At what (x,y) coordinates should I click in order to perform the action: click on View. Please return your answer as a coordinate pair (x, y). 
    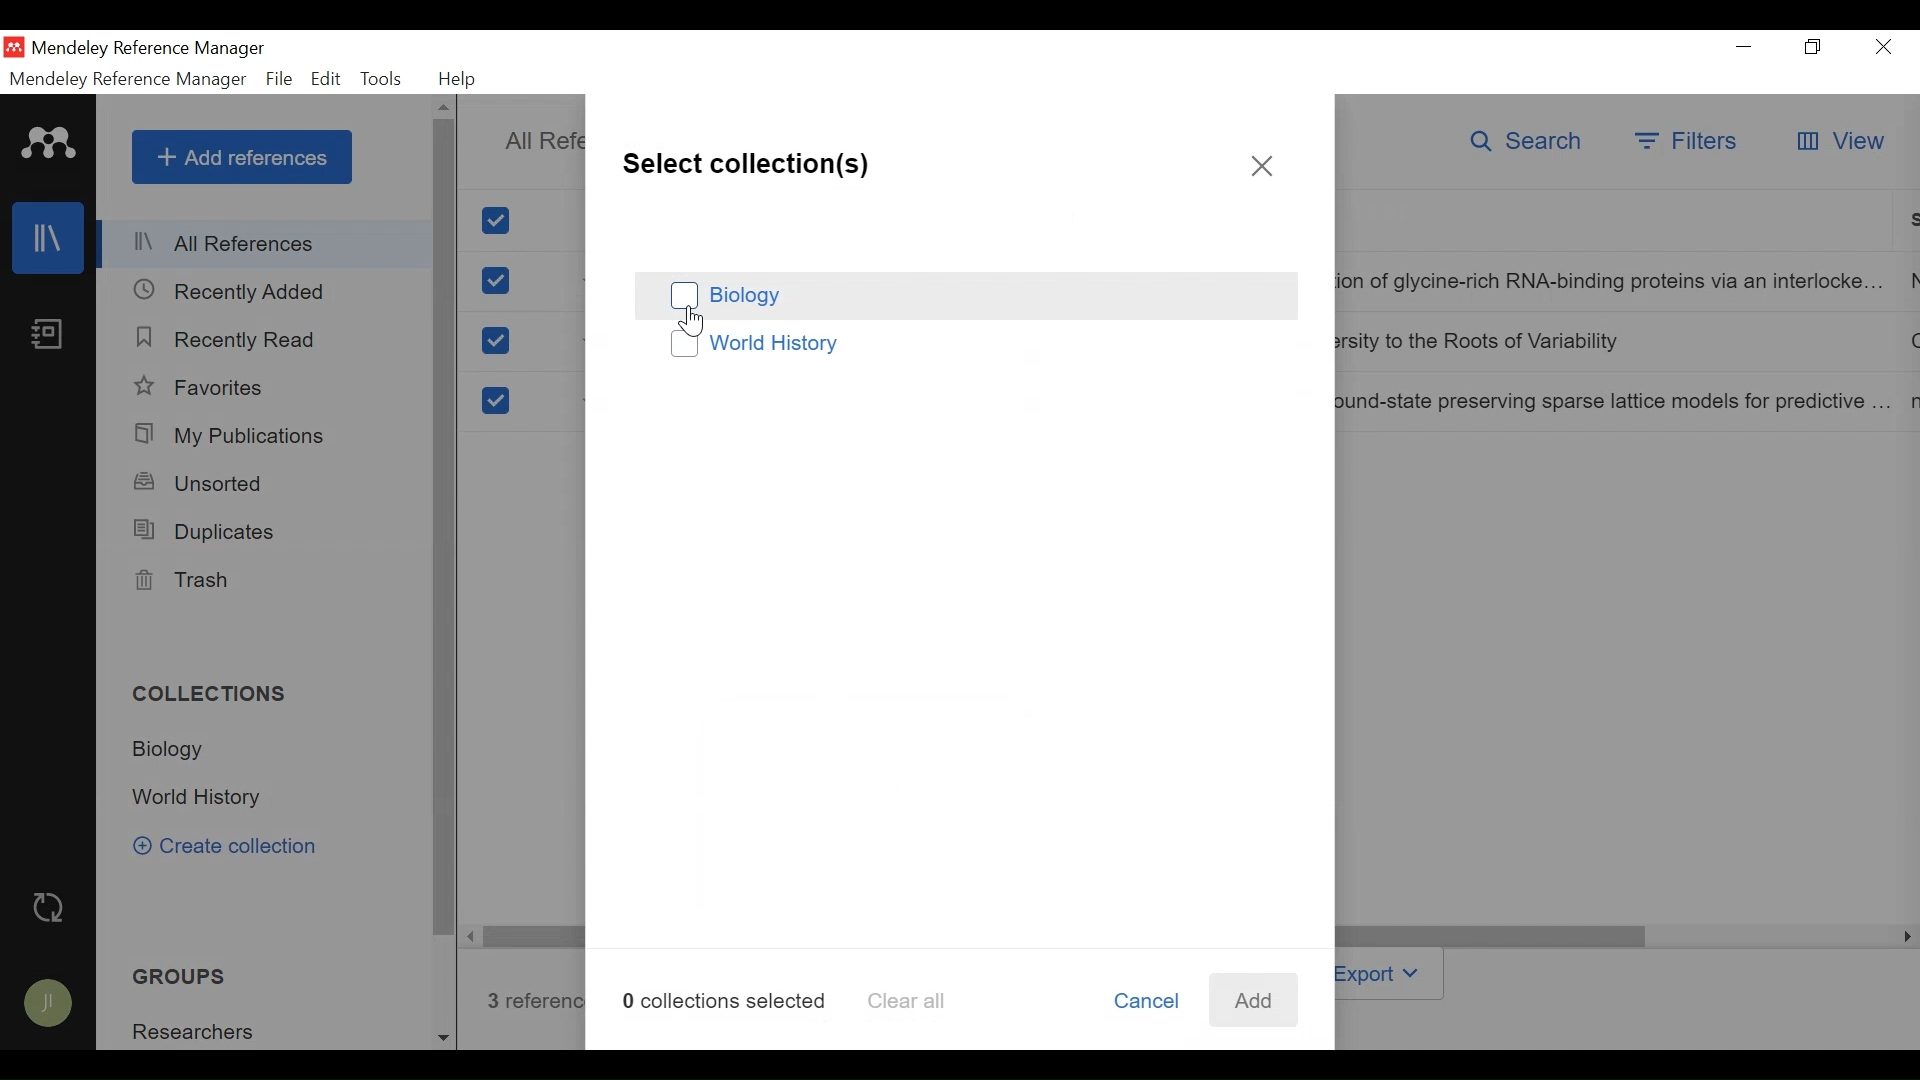
    Looking at the image, I should click on (1838, 143).